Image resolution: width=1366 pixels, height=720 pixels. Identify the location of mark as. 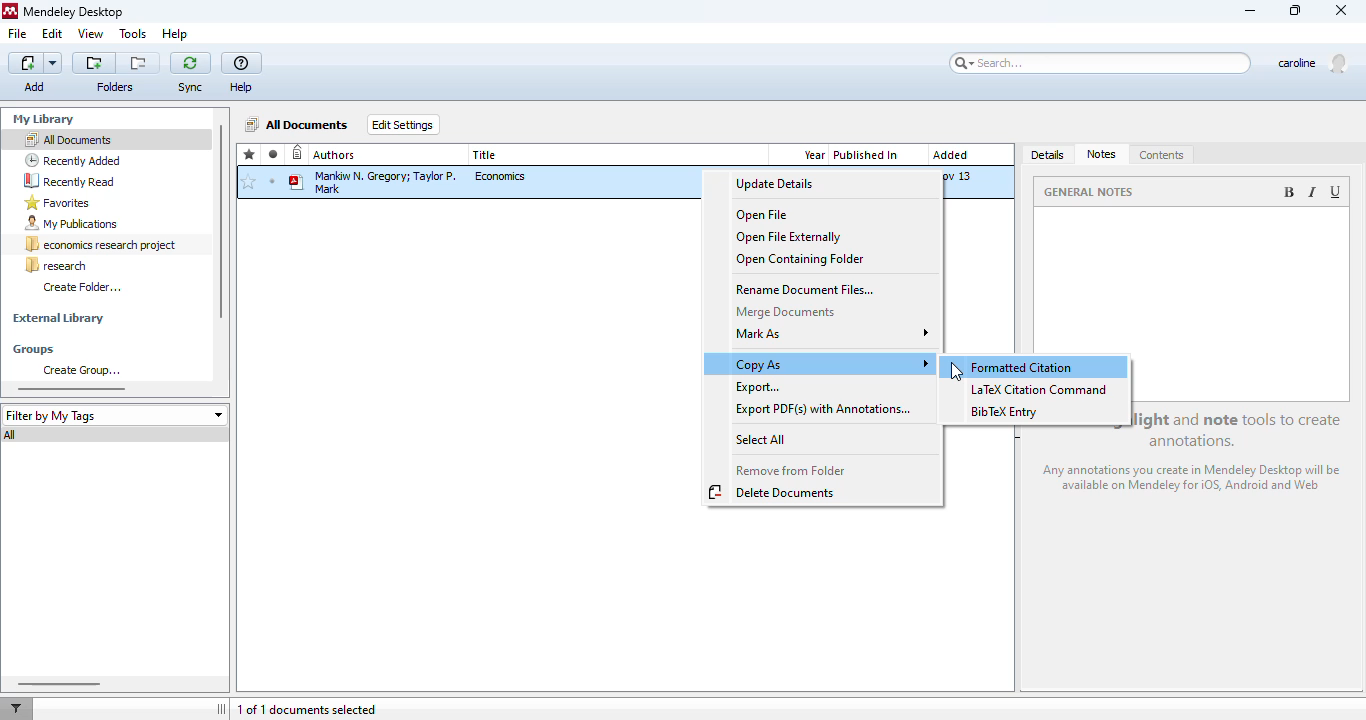
(834, 333).